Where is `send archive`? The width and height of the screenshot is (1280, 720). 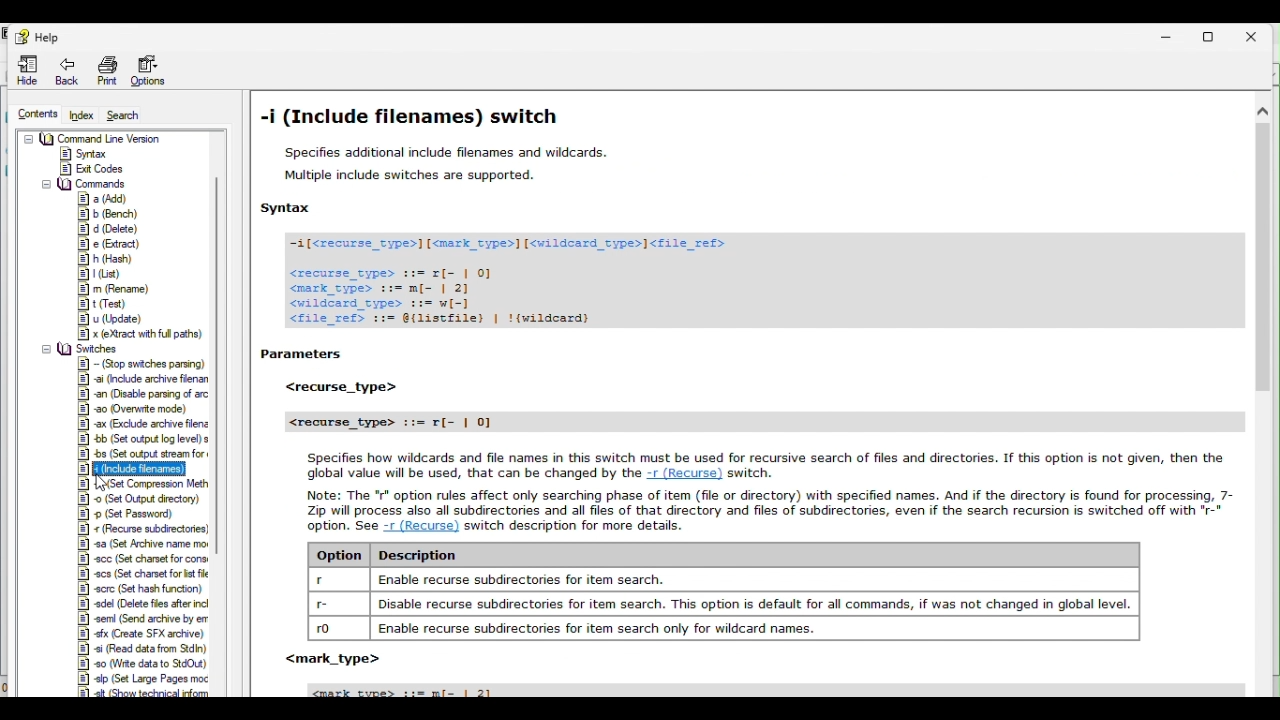
send archive is located at coordinates (143, 621).